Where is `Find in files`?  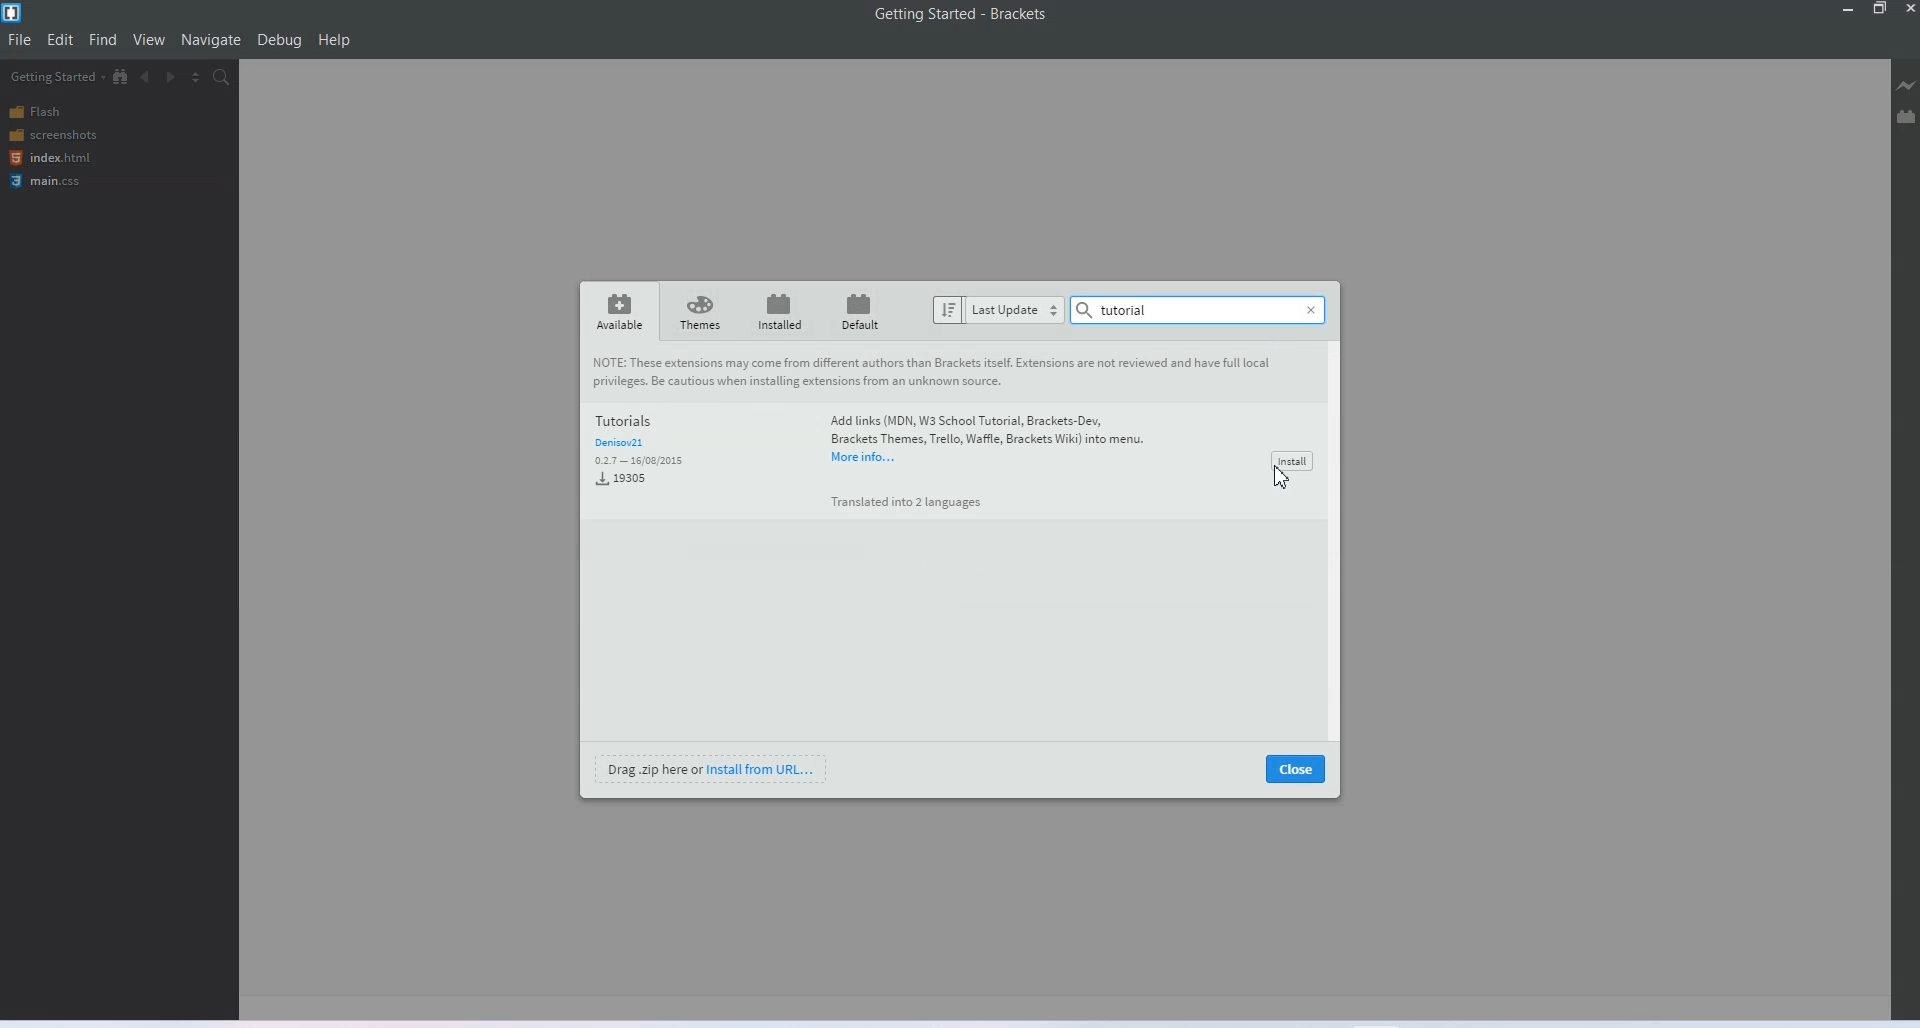 Find in files is located at coordinates (222, 78).